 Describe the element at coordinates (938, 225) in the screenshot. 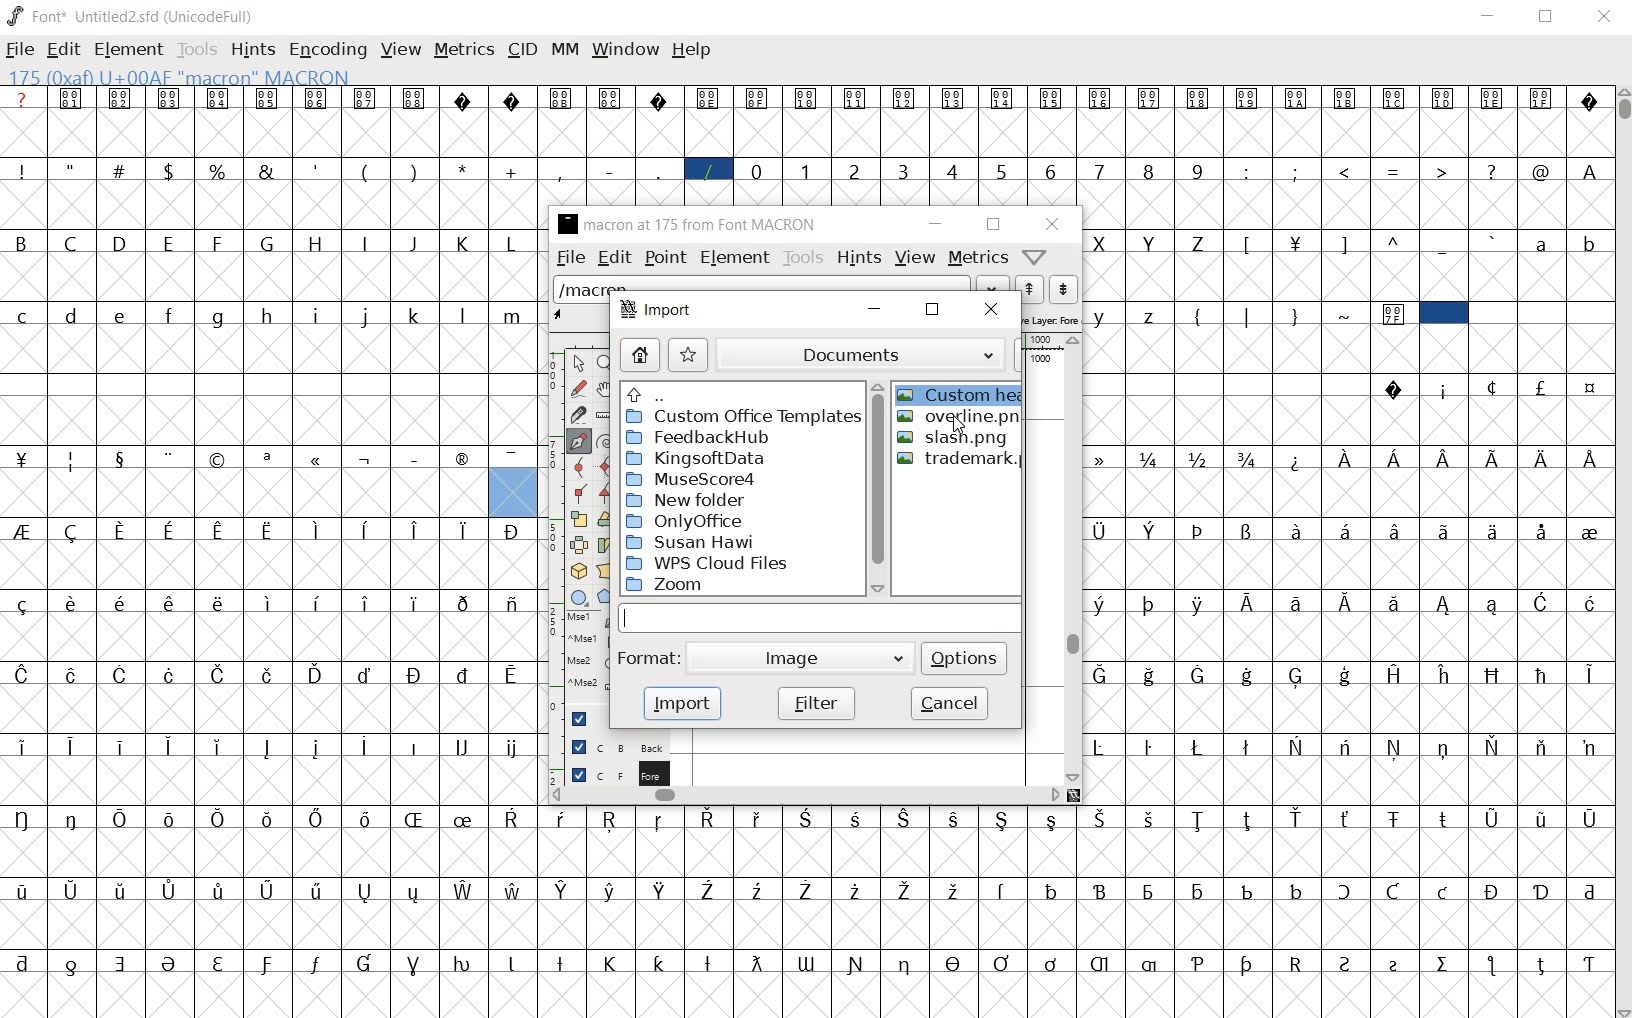

I see `minimize` at that location.